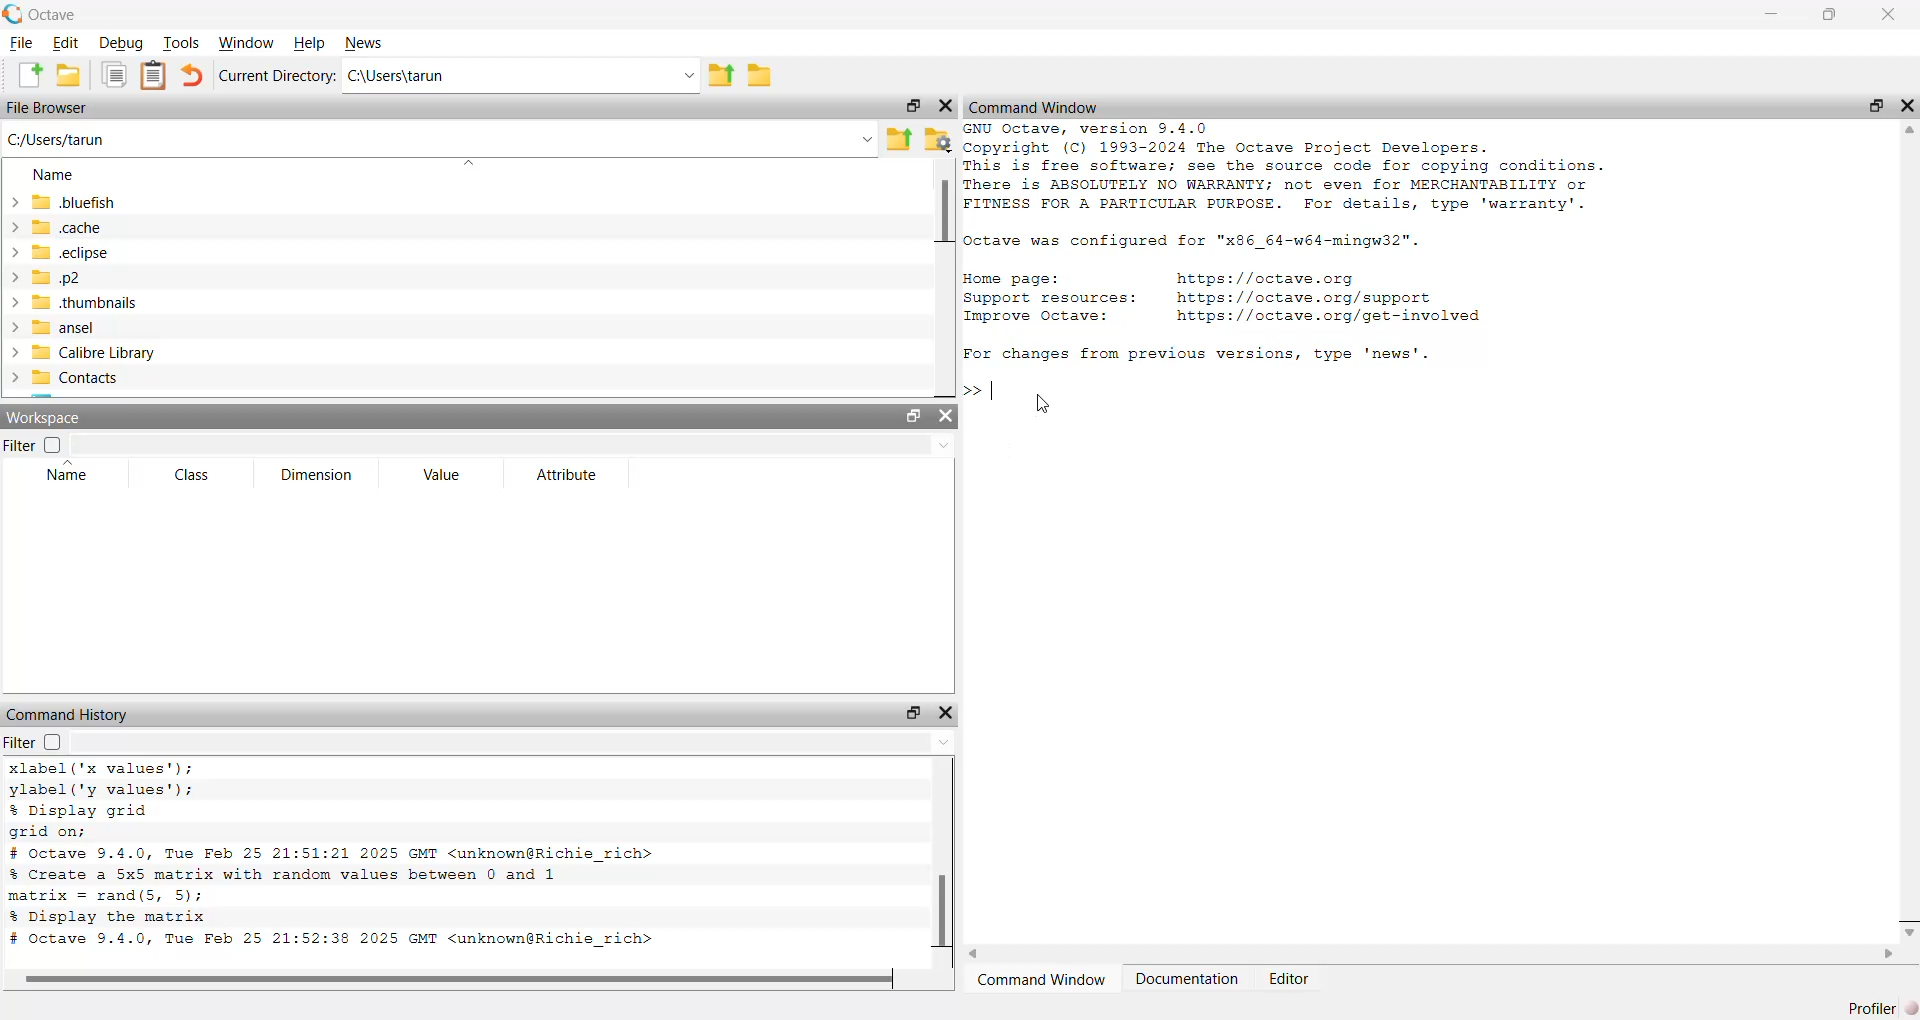 The image size is (1920, 1020). Describe the element at coordinates (250, 42) in the screenshot. I see `Window` at that location.